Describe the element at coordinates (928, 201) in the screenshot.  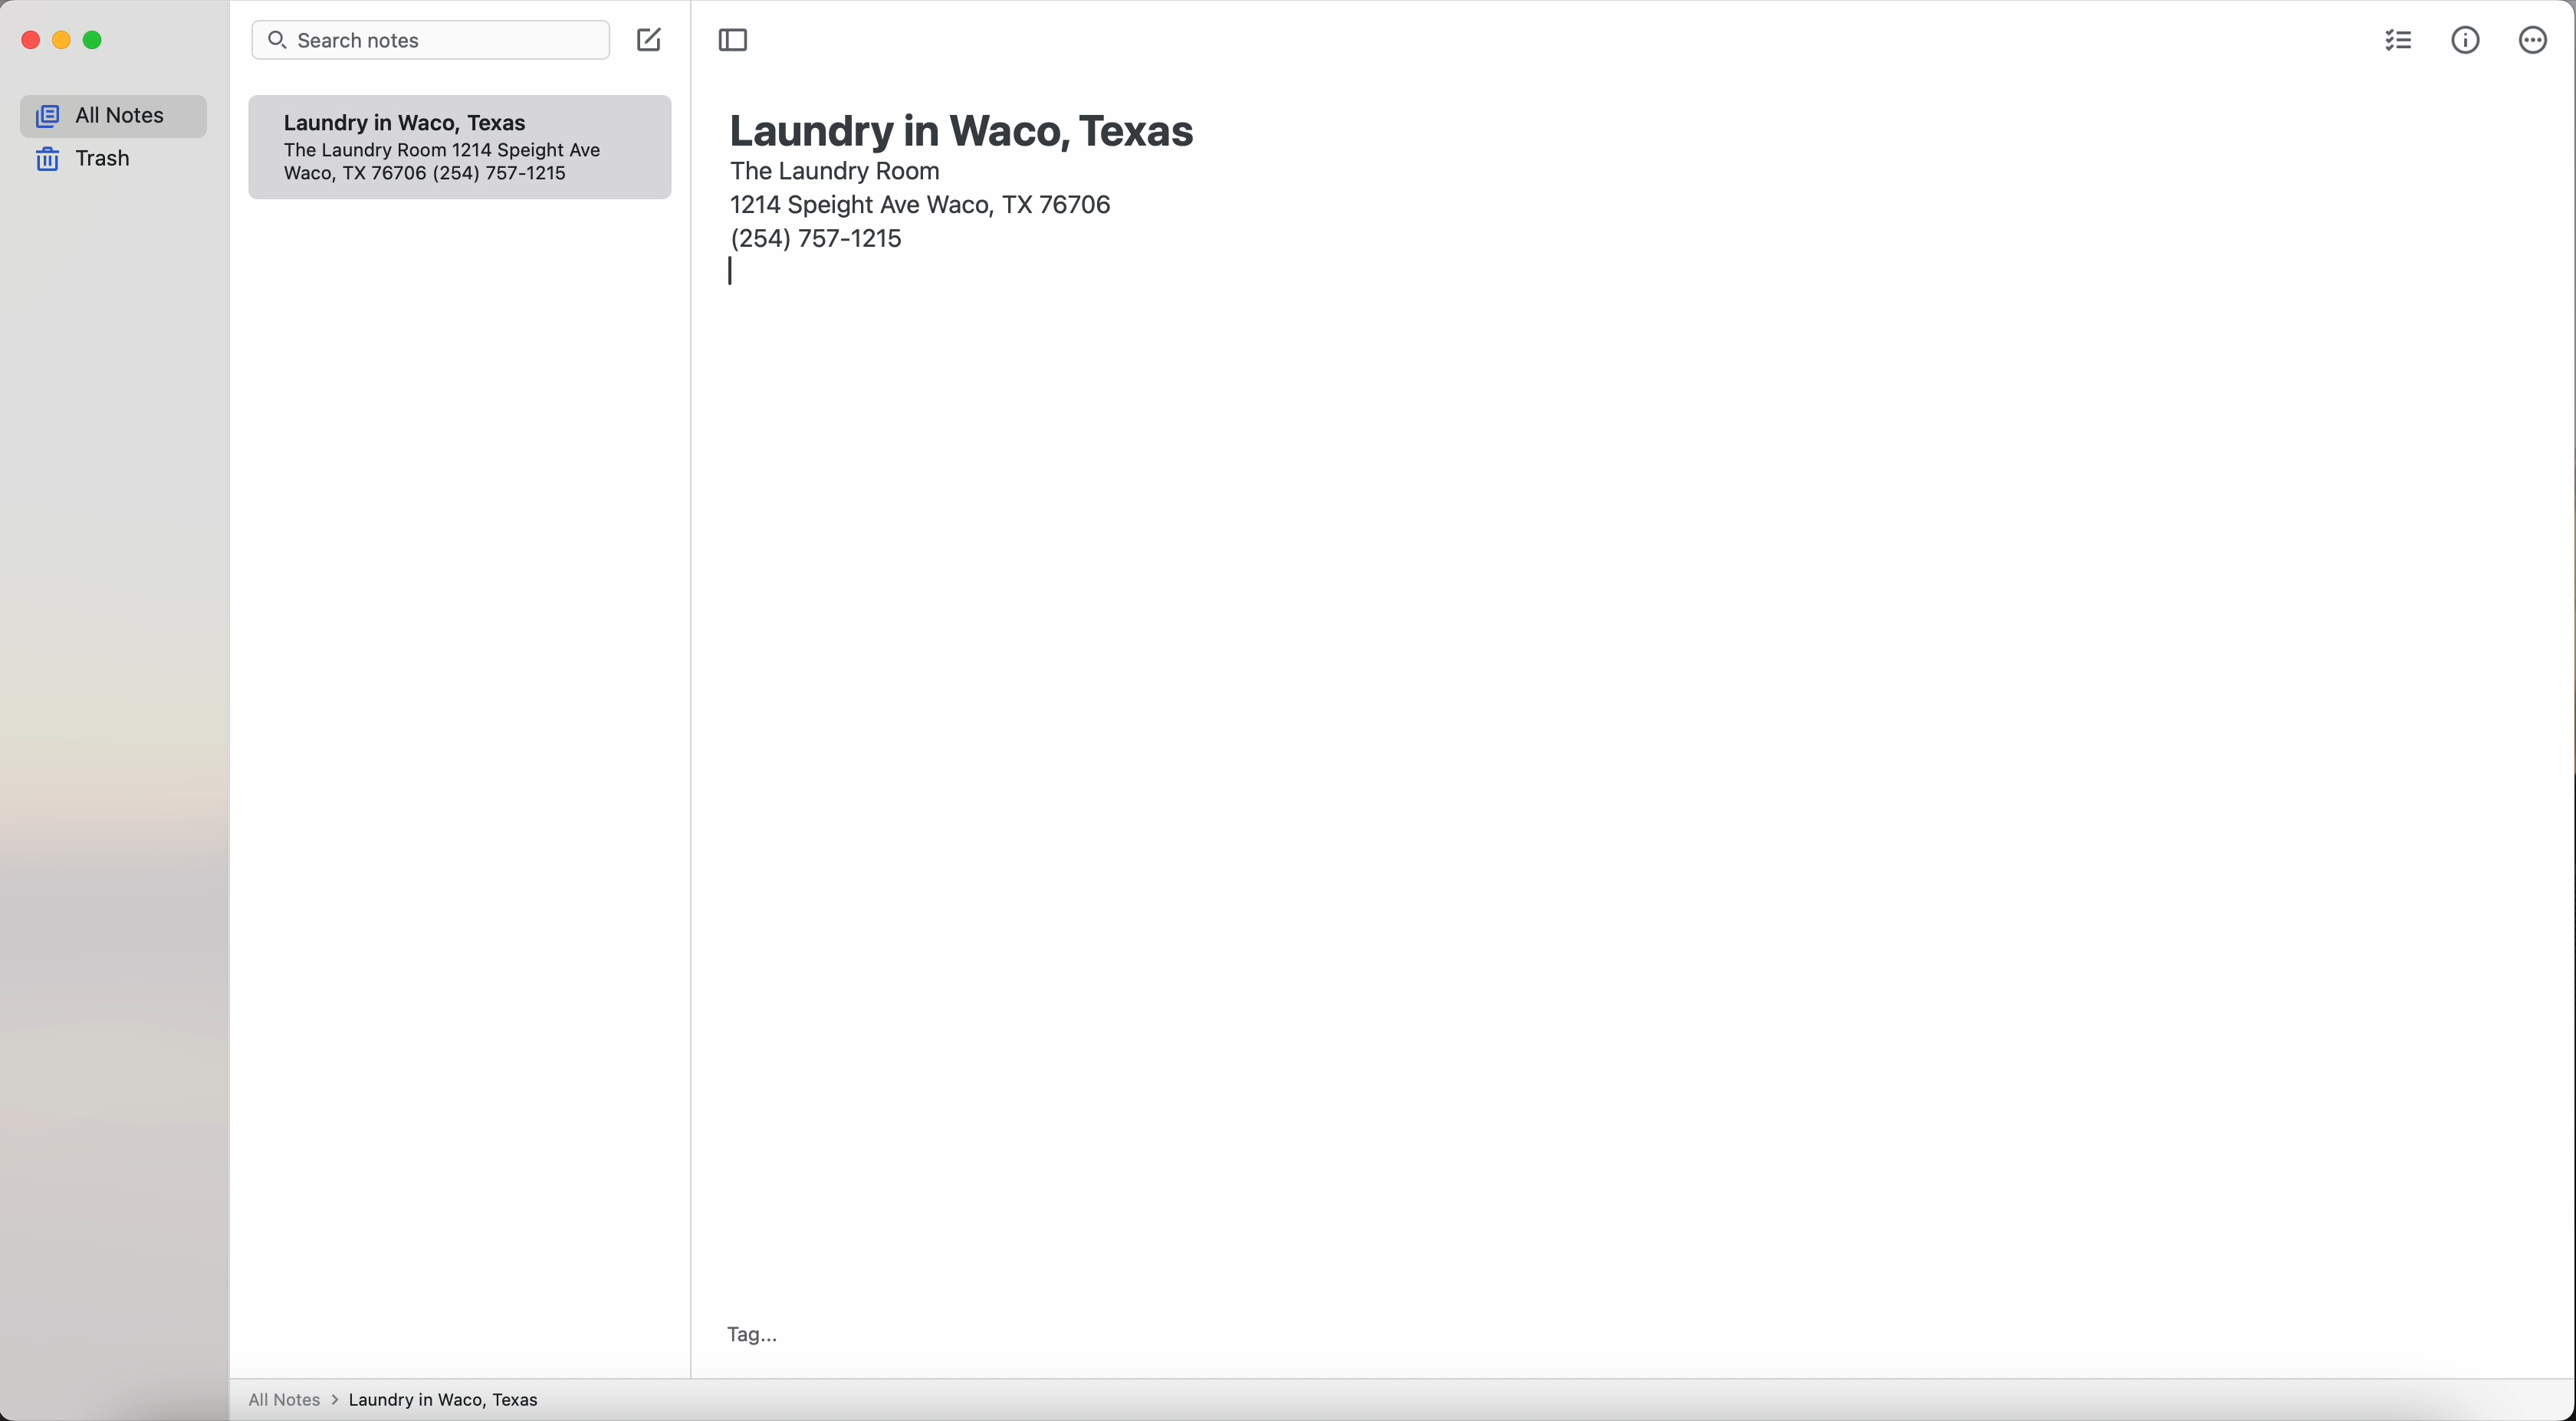
I see `1214 Speight Ave Waco, TX 76706` at that location.